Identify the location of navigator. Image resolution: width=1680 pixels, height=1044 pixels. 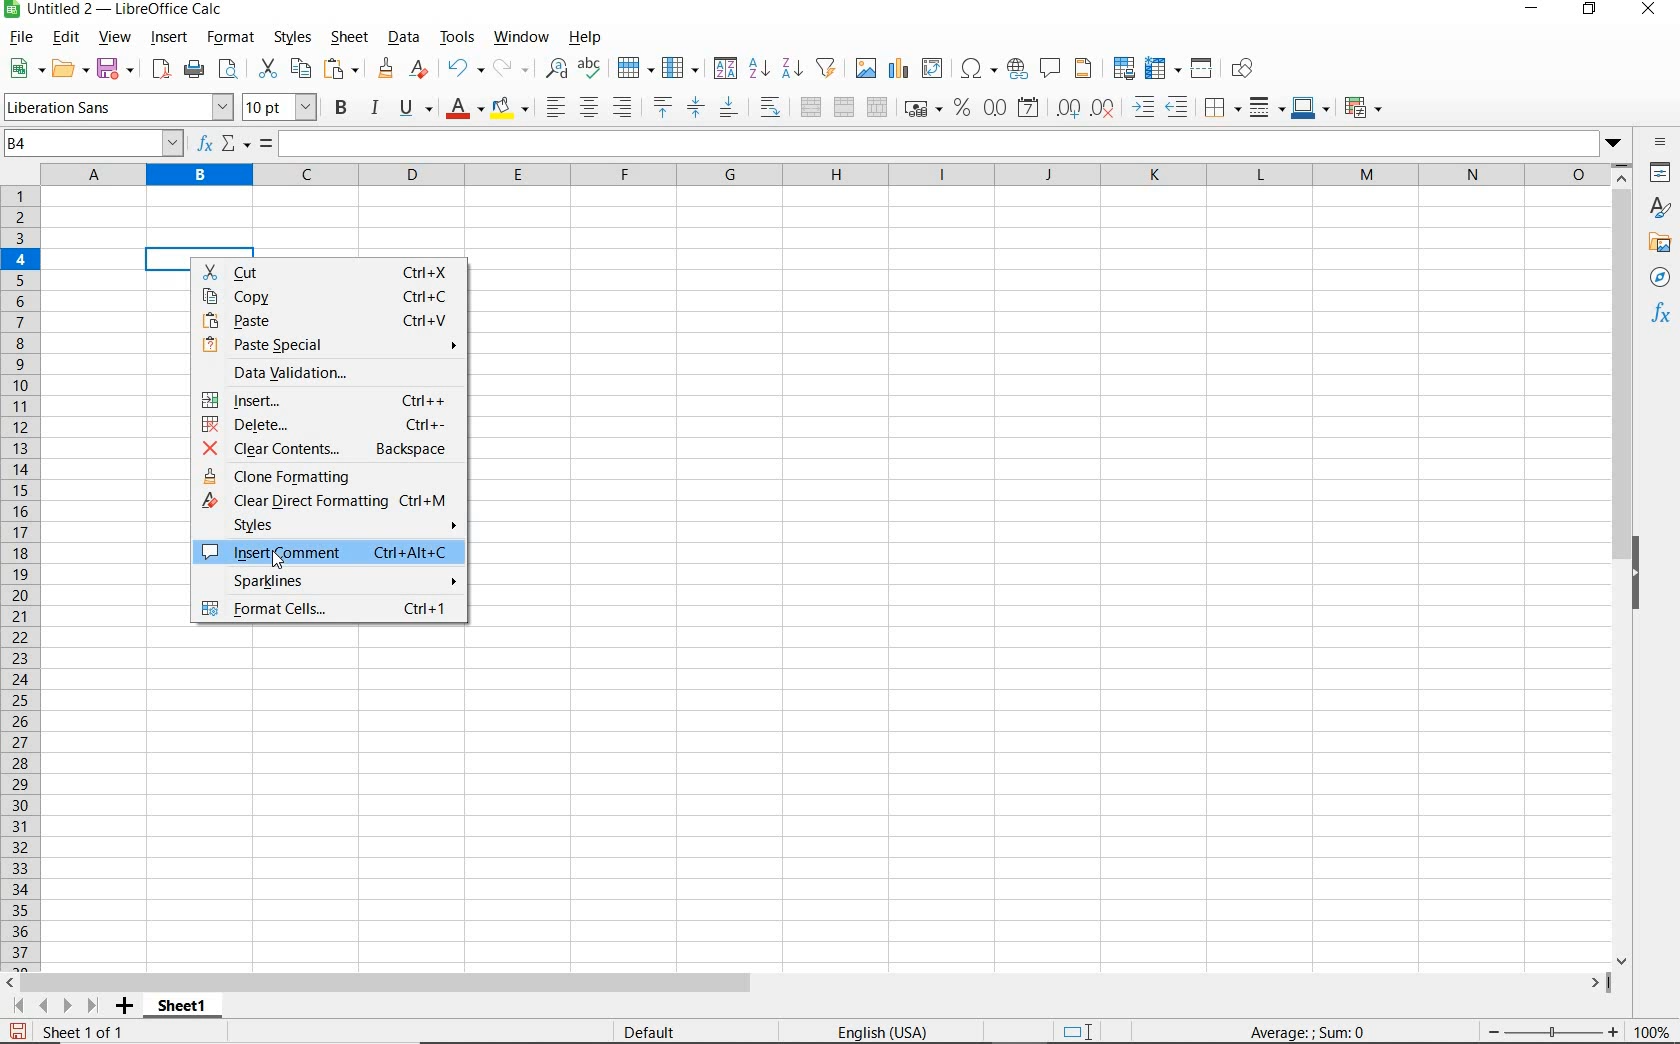
(1662, 277).